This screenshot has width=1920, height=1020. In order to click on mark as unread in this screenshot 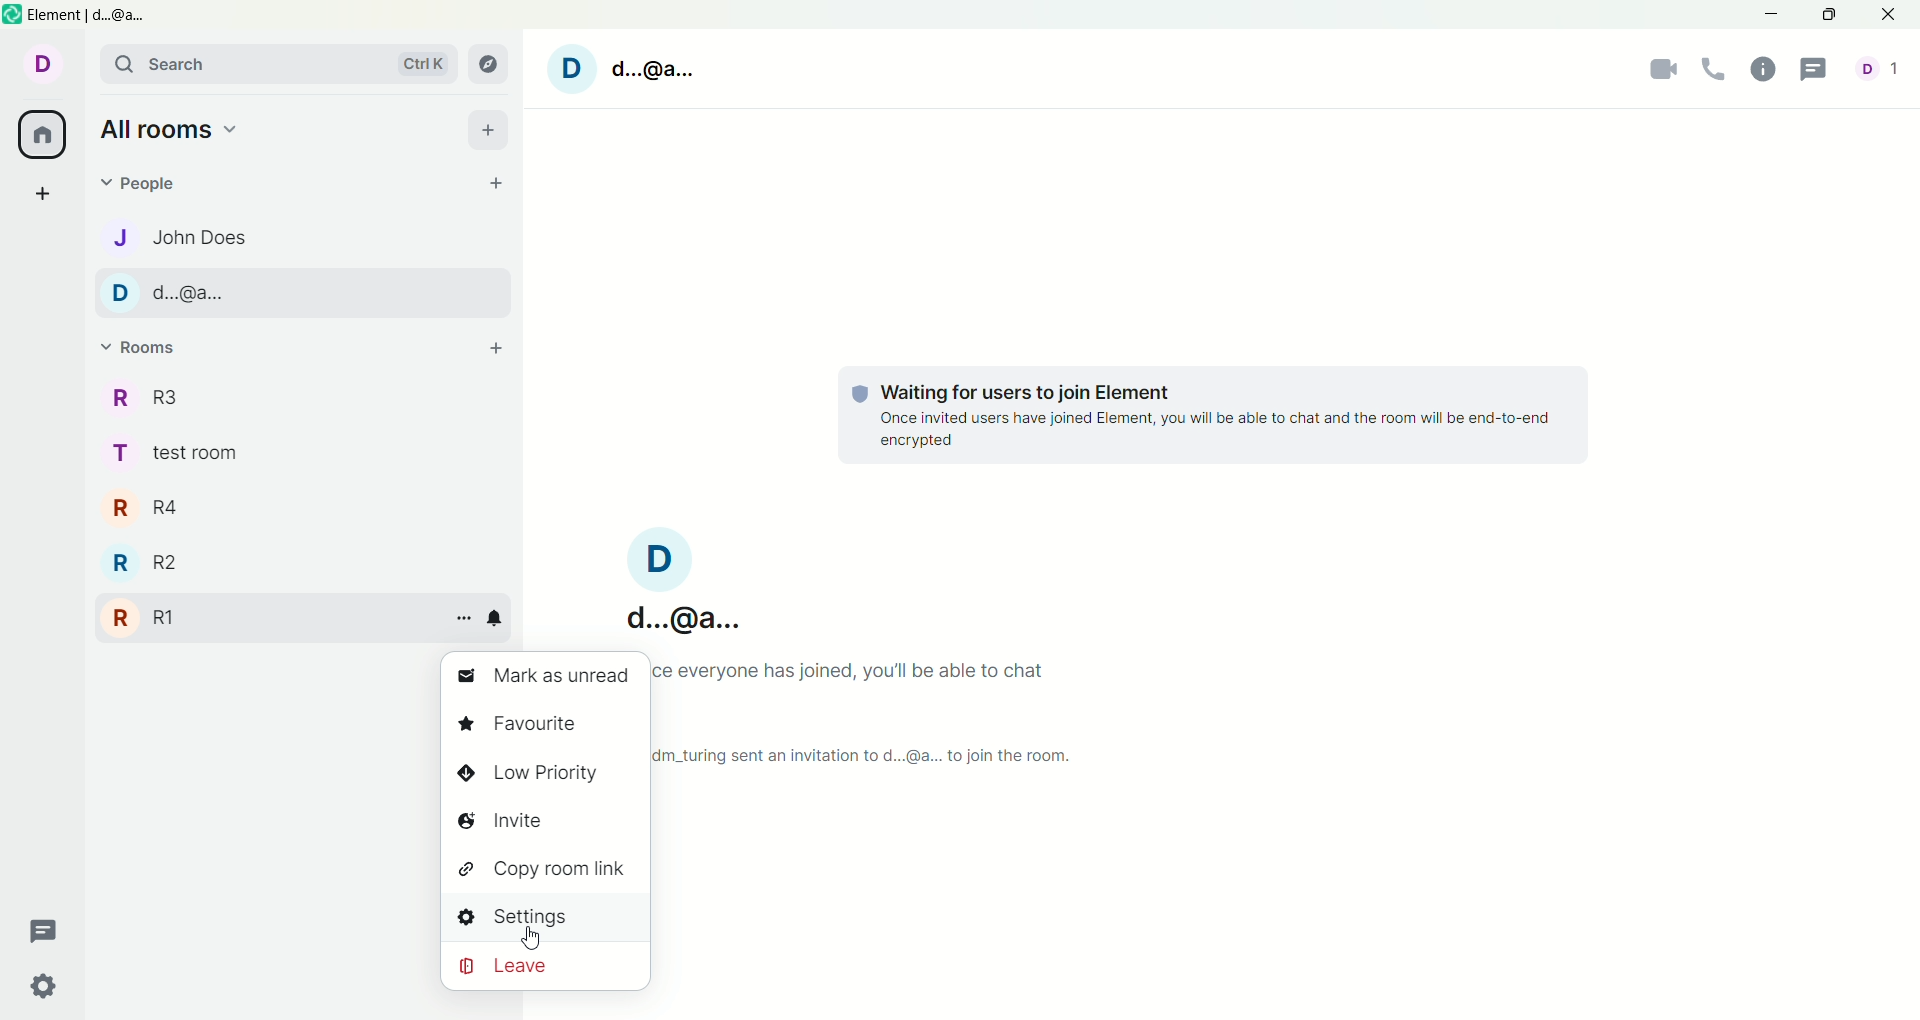, I will do `click(539, 677)`.